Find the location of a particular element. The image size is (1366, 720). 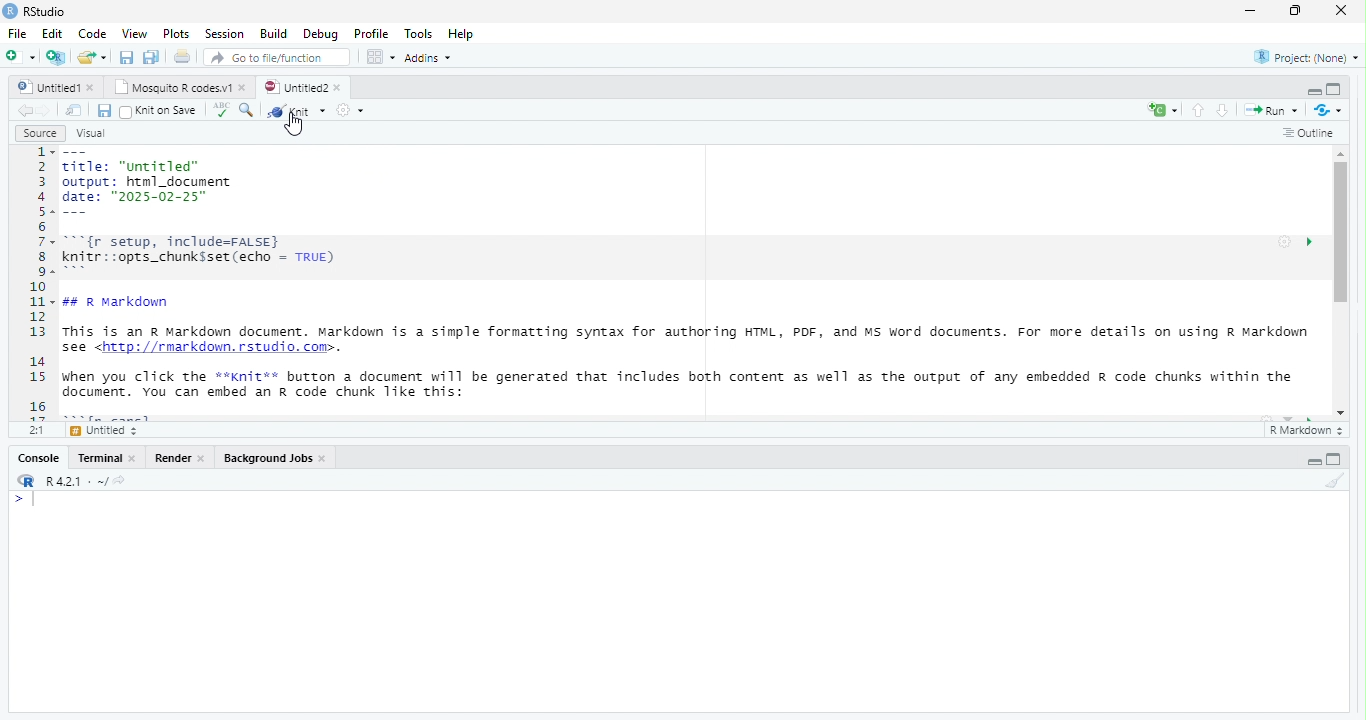

Collapse is located at coordinates (1314, 92).